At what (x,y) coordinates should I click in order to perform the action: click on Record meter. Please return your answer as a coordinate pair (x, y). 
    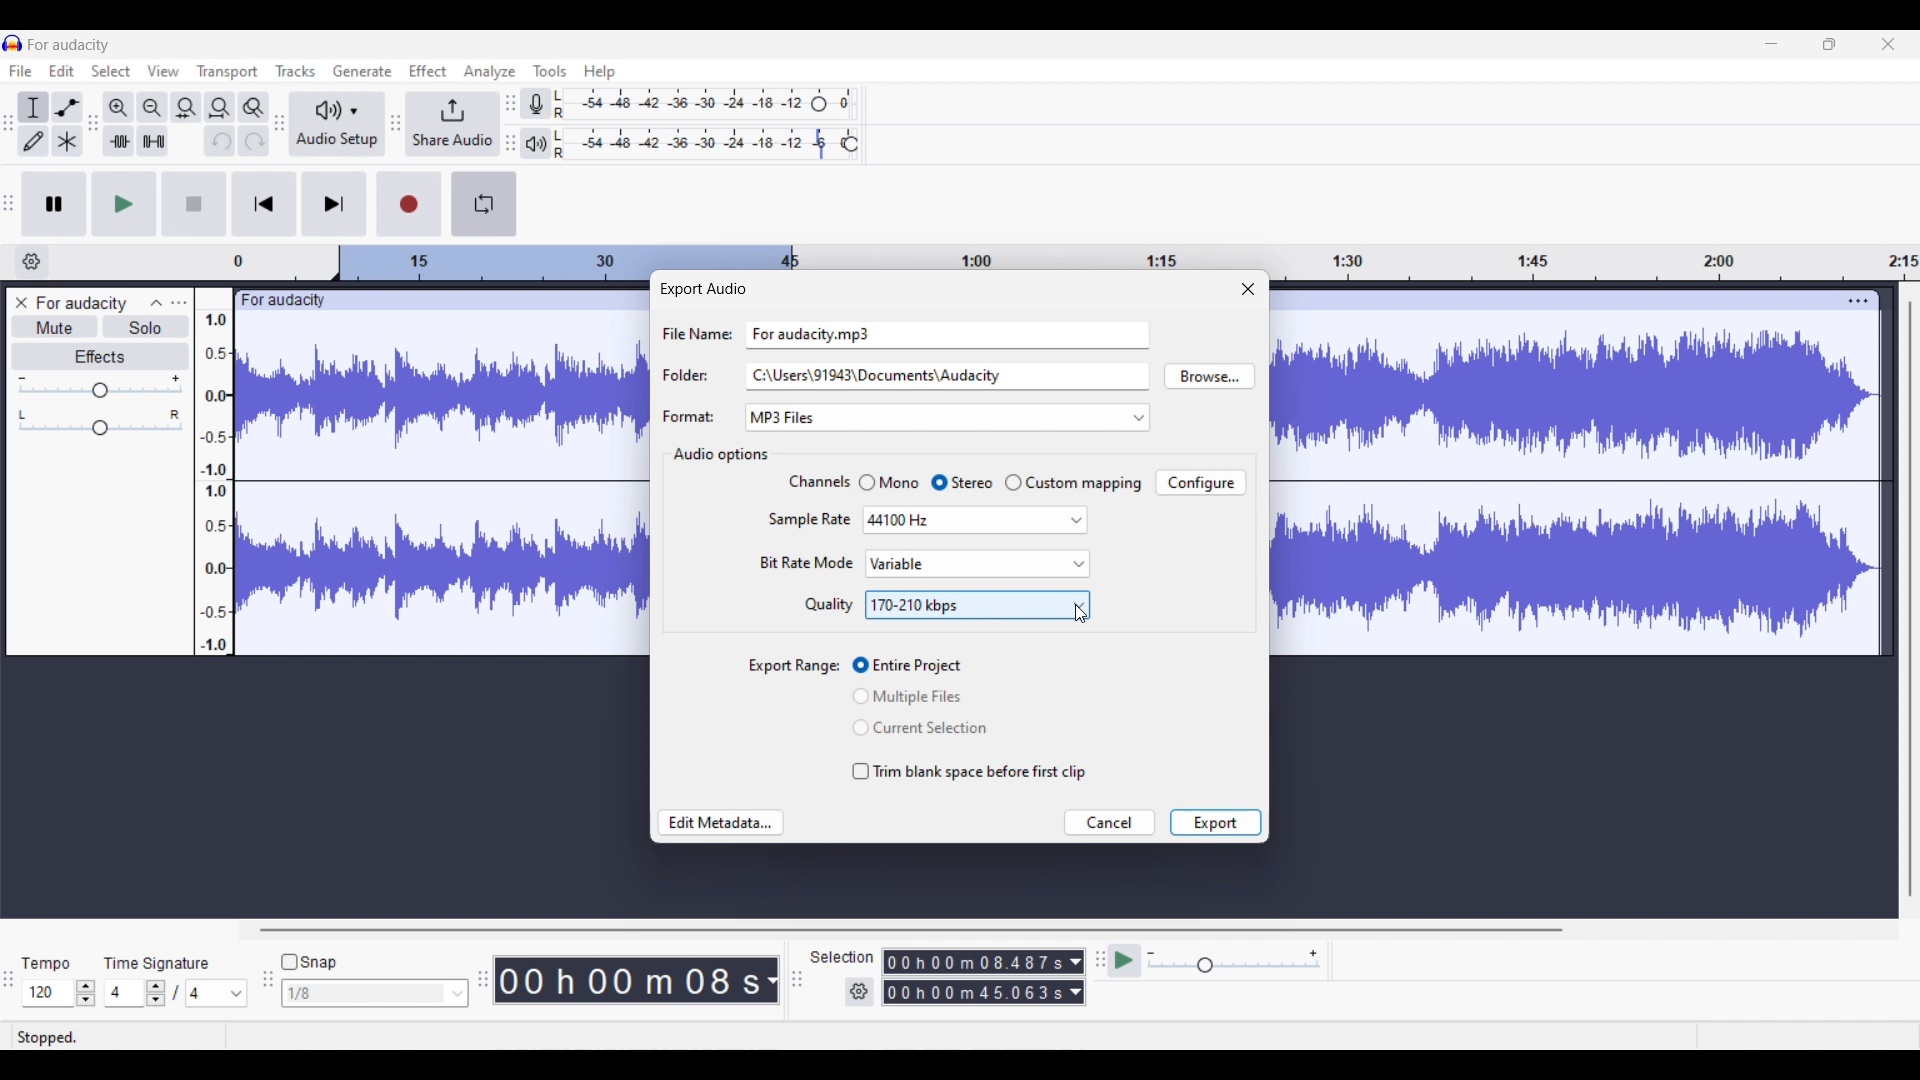
    Looking at the image, I should click on (537, 104).